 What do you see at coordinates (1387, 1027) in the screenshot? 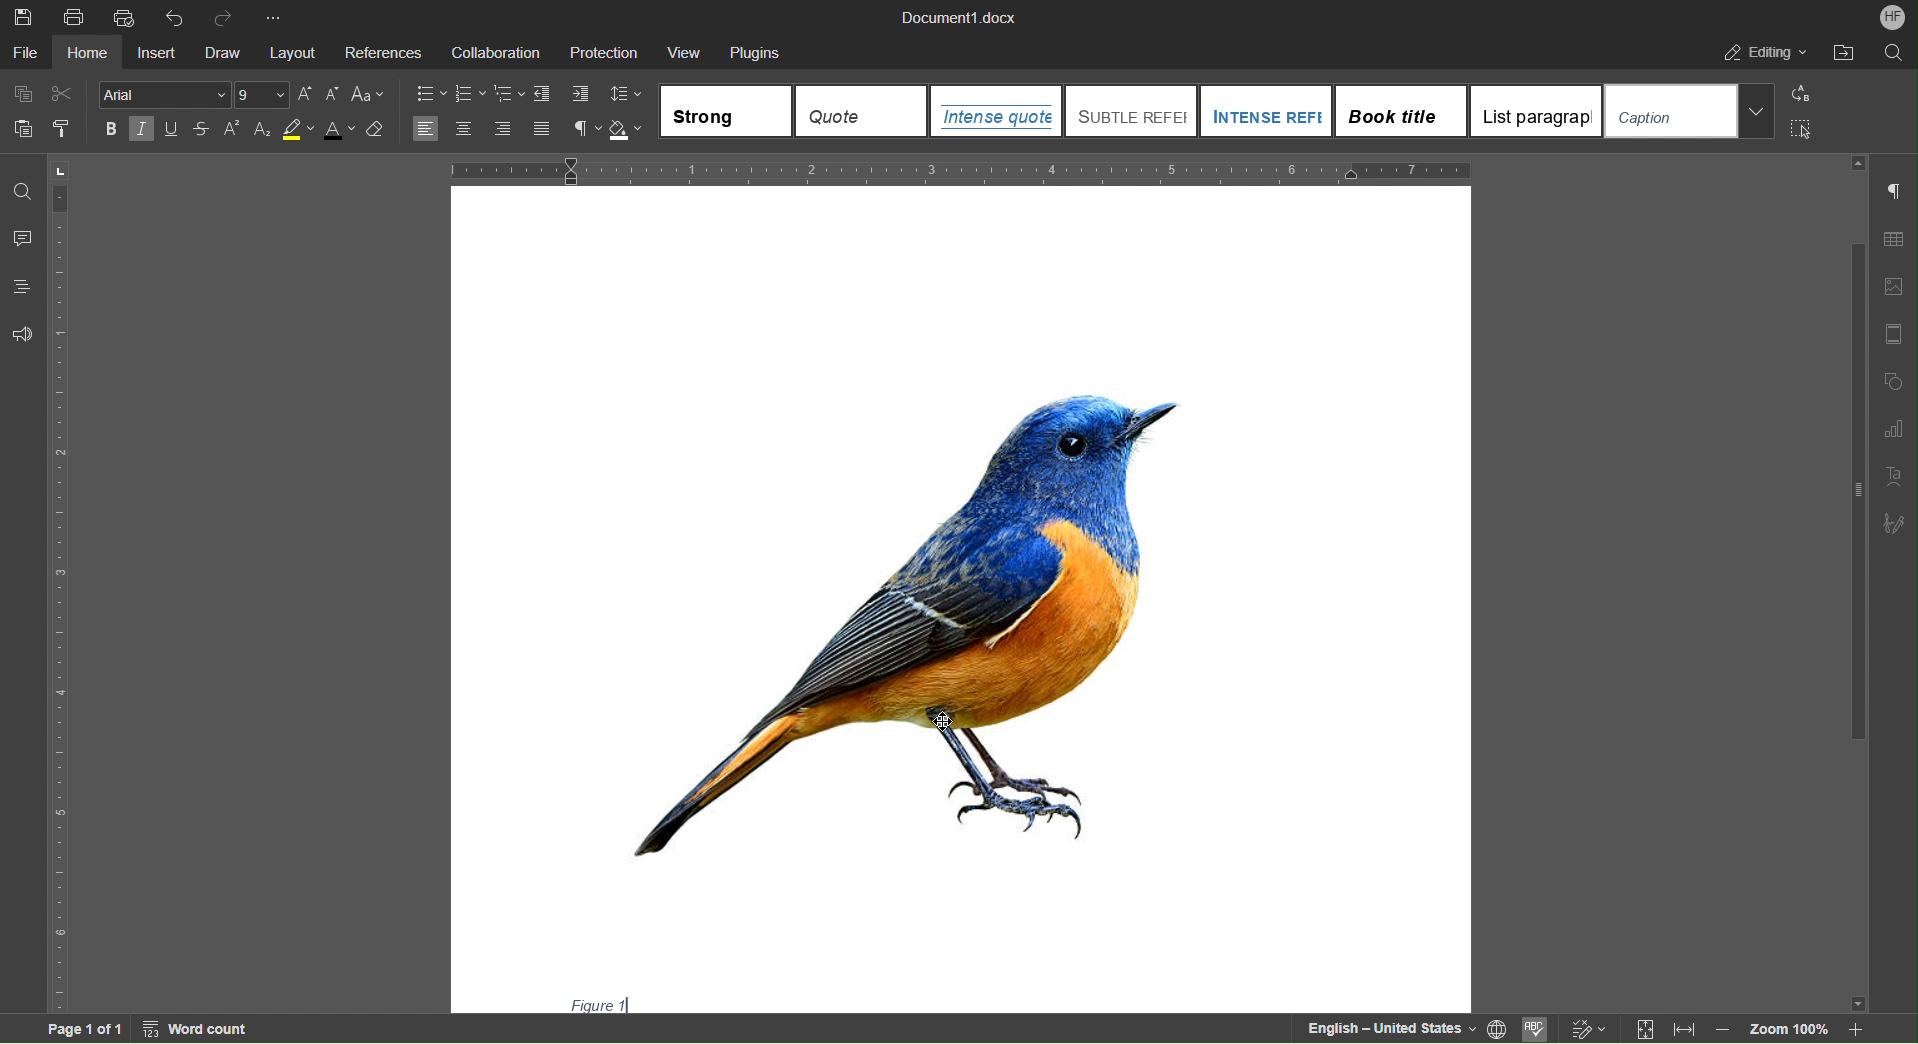
I see `English — United States` at bounding box center [1387, 1027].